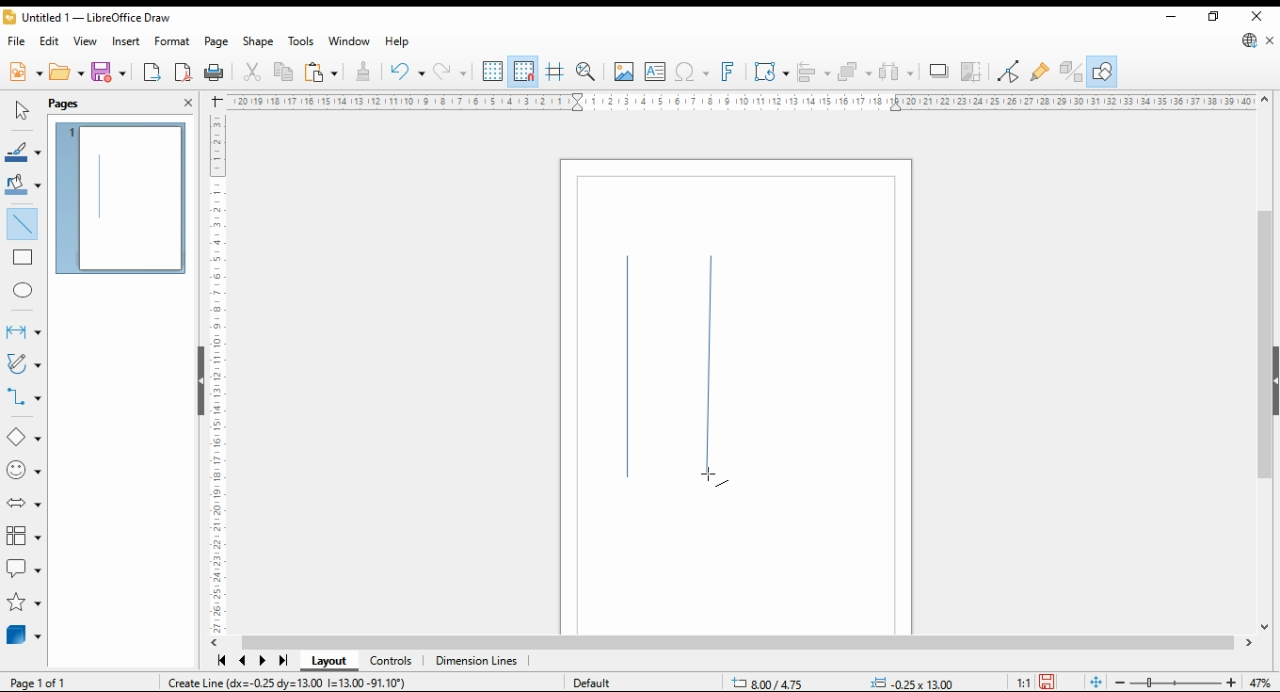 This screenshot has width=1280, height=692. What do you see at coordinates (1023, 682) in the screenshot?
I see `1:1` at bounding box center [1023, 682].